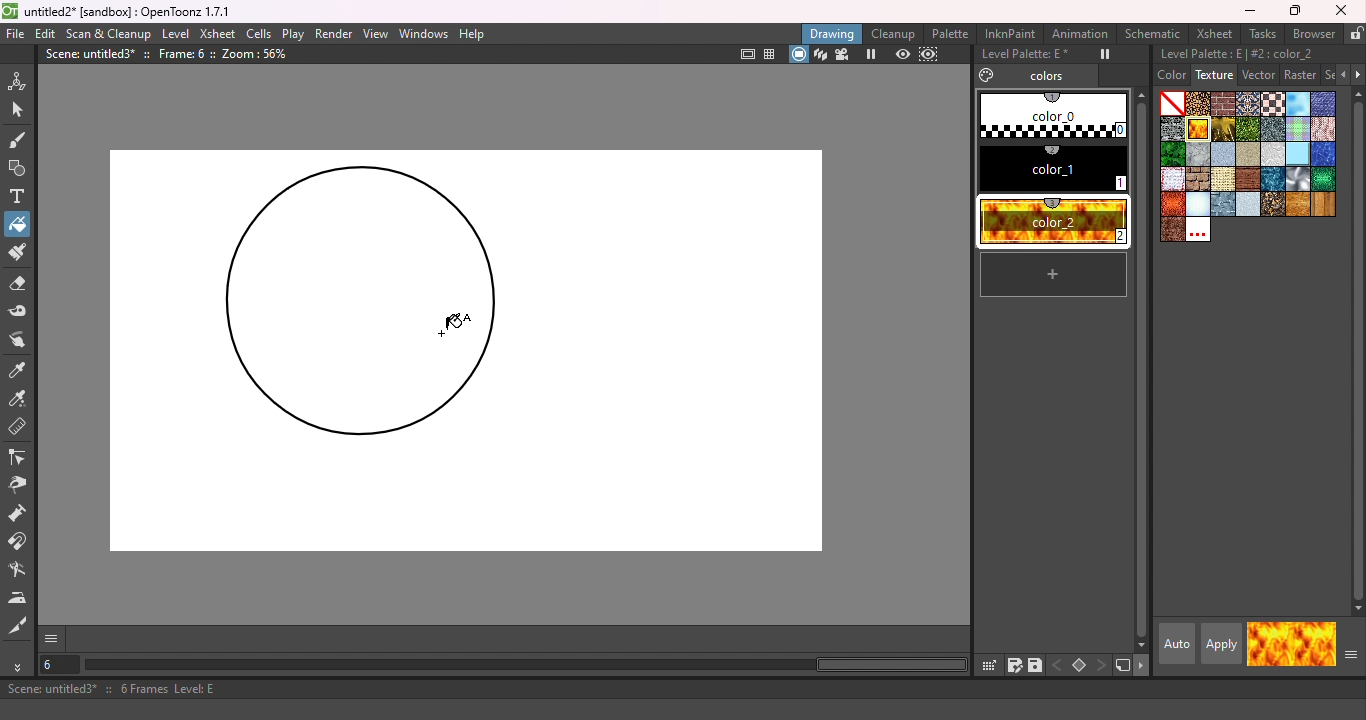 This screenshot has height=720, width=1366. Describe the element at coordinates (1273, 179) in the screenshot. I see `sea` at that location.